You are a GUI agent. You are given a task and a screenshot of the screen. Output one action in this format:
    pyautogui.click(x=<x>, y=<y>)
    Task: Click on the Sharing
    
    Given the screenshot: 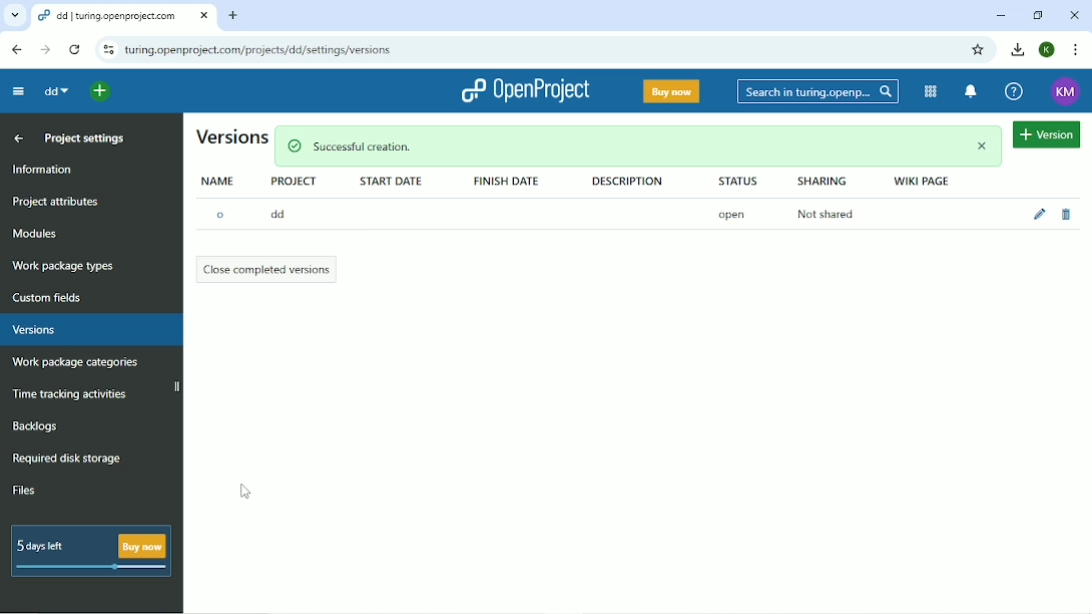 What is the action you would take?
    pyautogui.click(x=821, y=182)
    